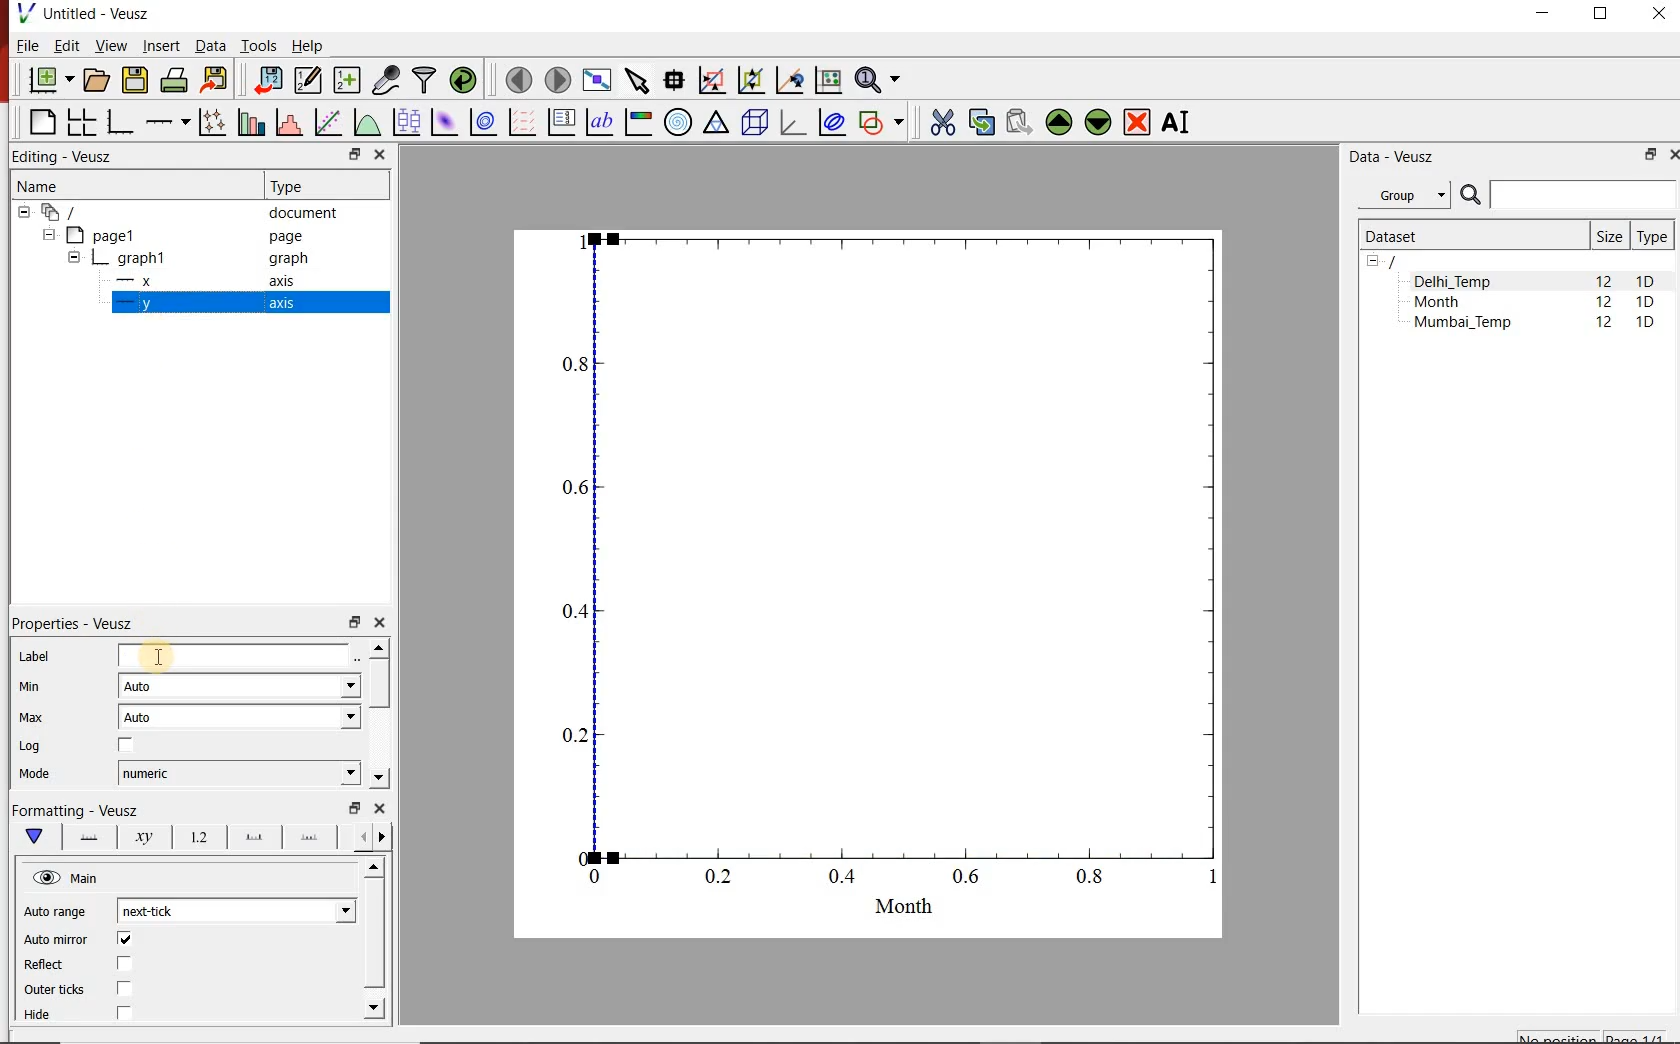 This screenshot has width=1680, height=1044. Describe the element at coordinates (125, 965) in the screenshot. I see `check/uncheck` at that location.